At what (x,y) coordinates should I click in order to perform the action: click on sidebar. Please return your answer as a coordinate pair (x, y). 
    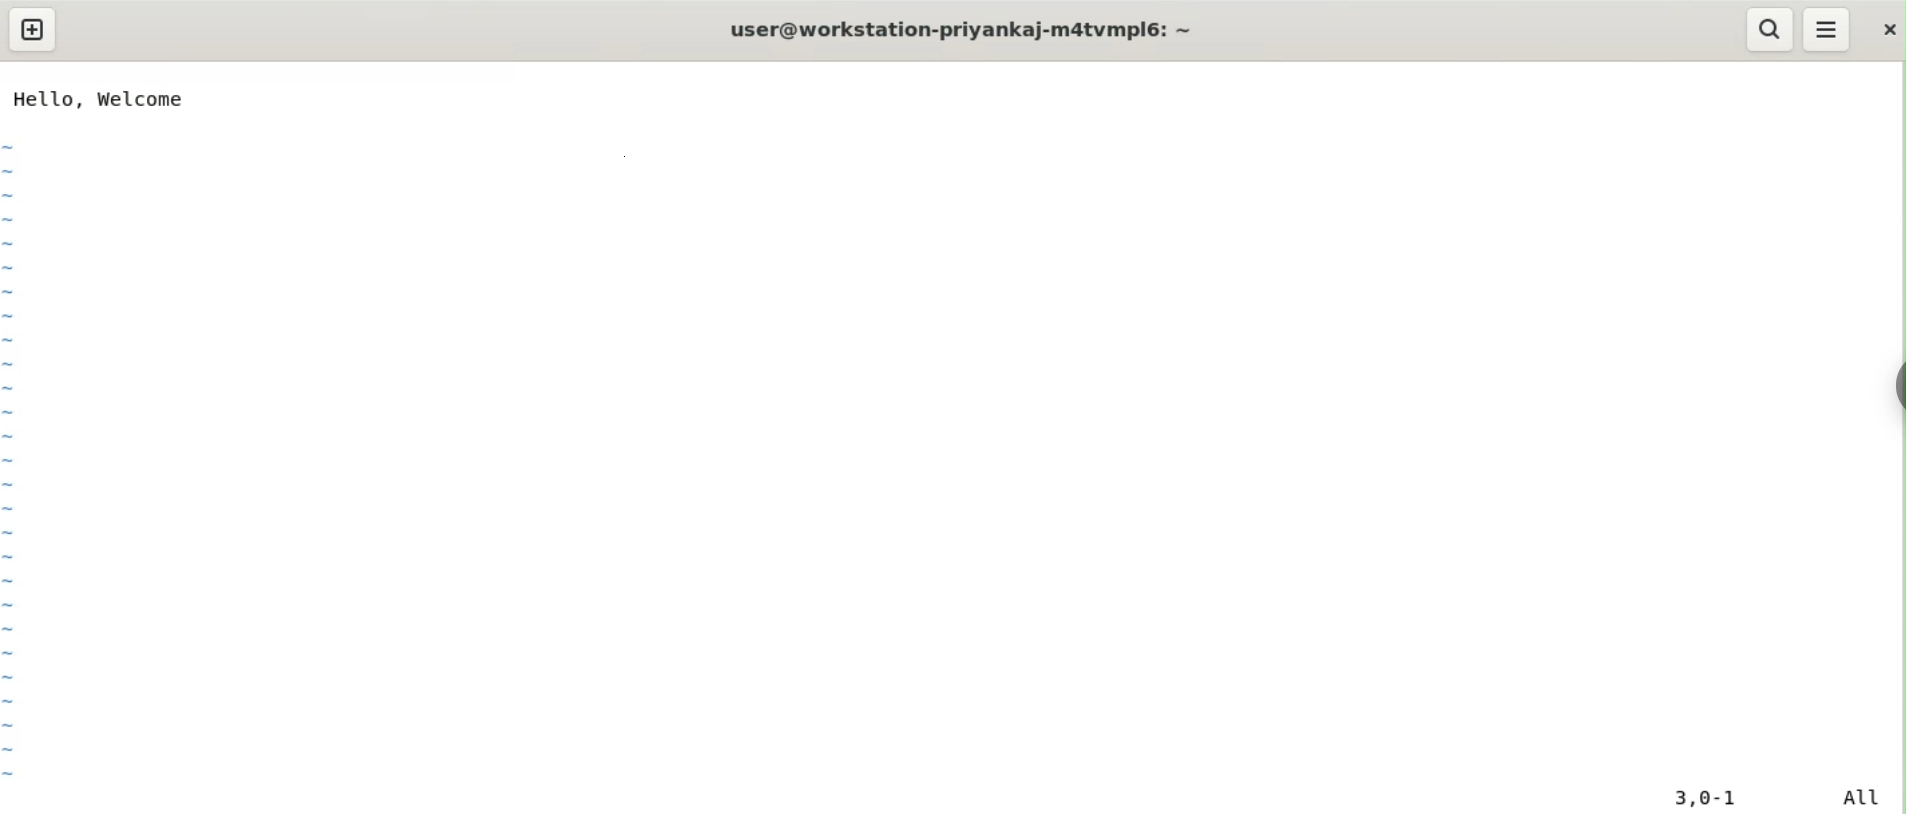
    Looking at the image, I should click on (1896, 384).